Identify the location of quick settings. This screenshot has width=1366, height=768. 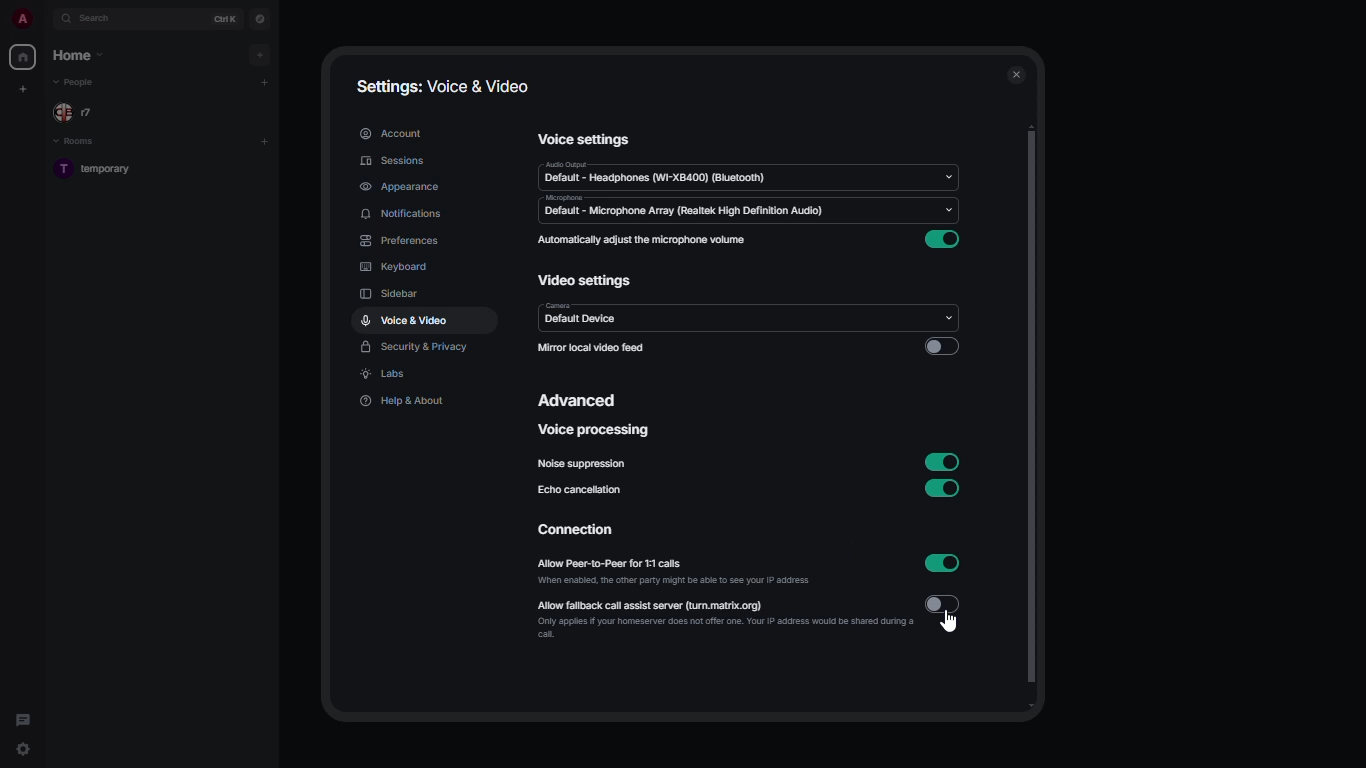
(24, 750).